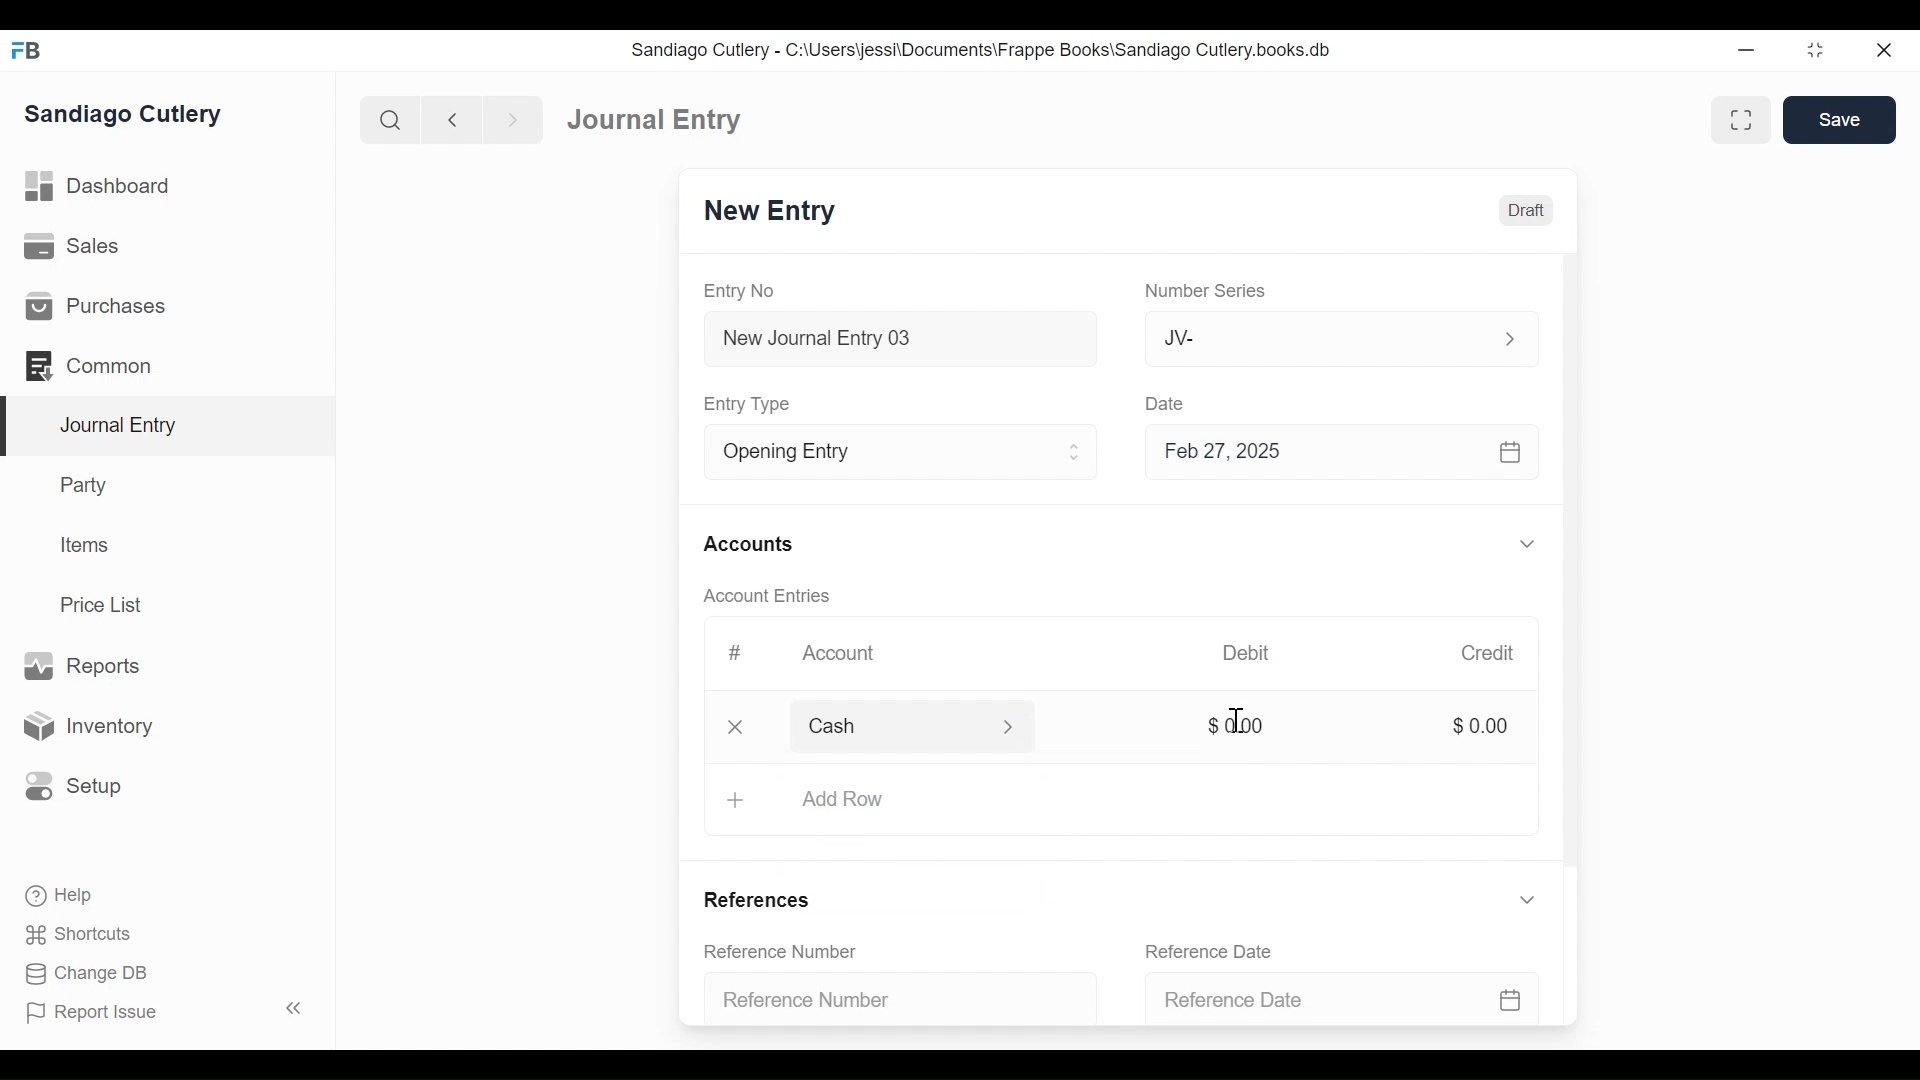 The width and height of the screenshot is (1920, 1080). Describe the element at coordinates (738, 726) in the screenshot. I see `Close` at that location.